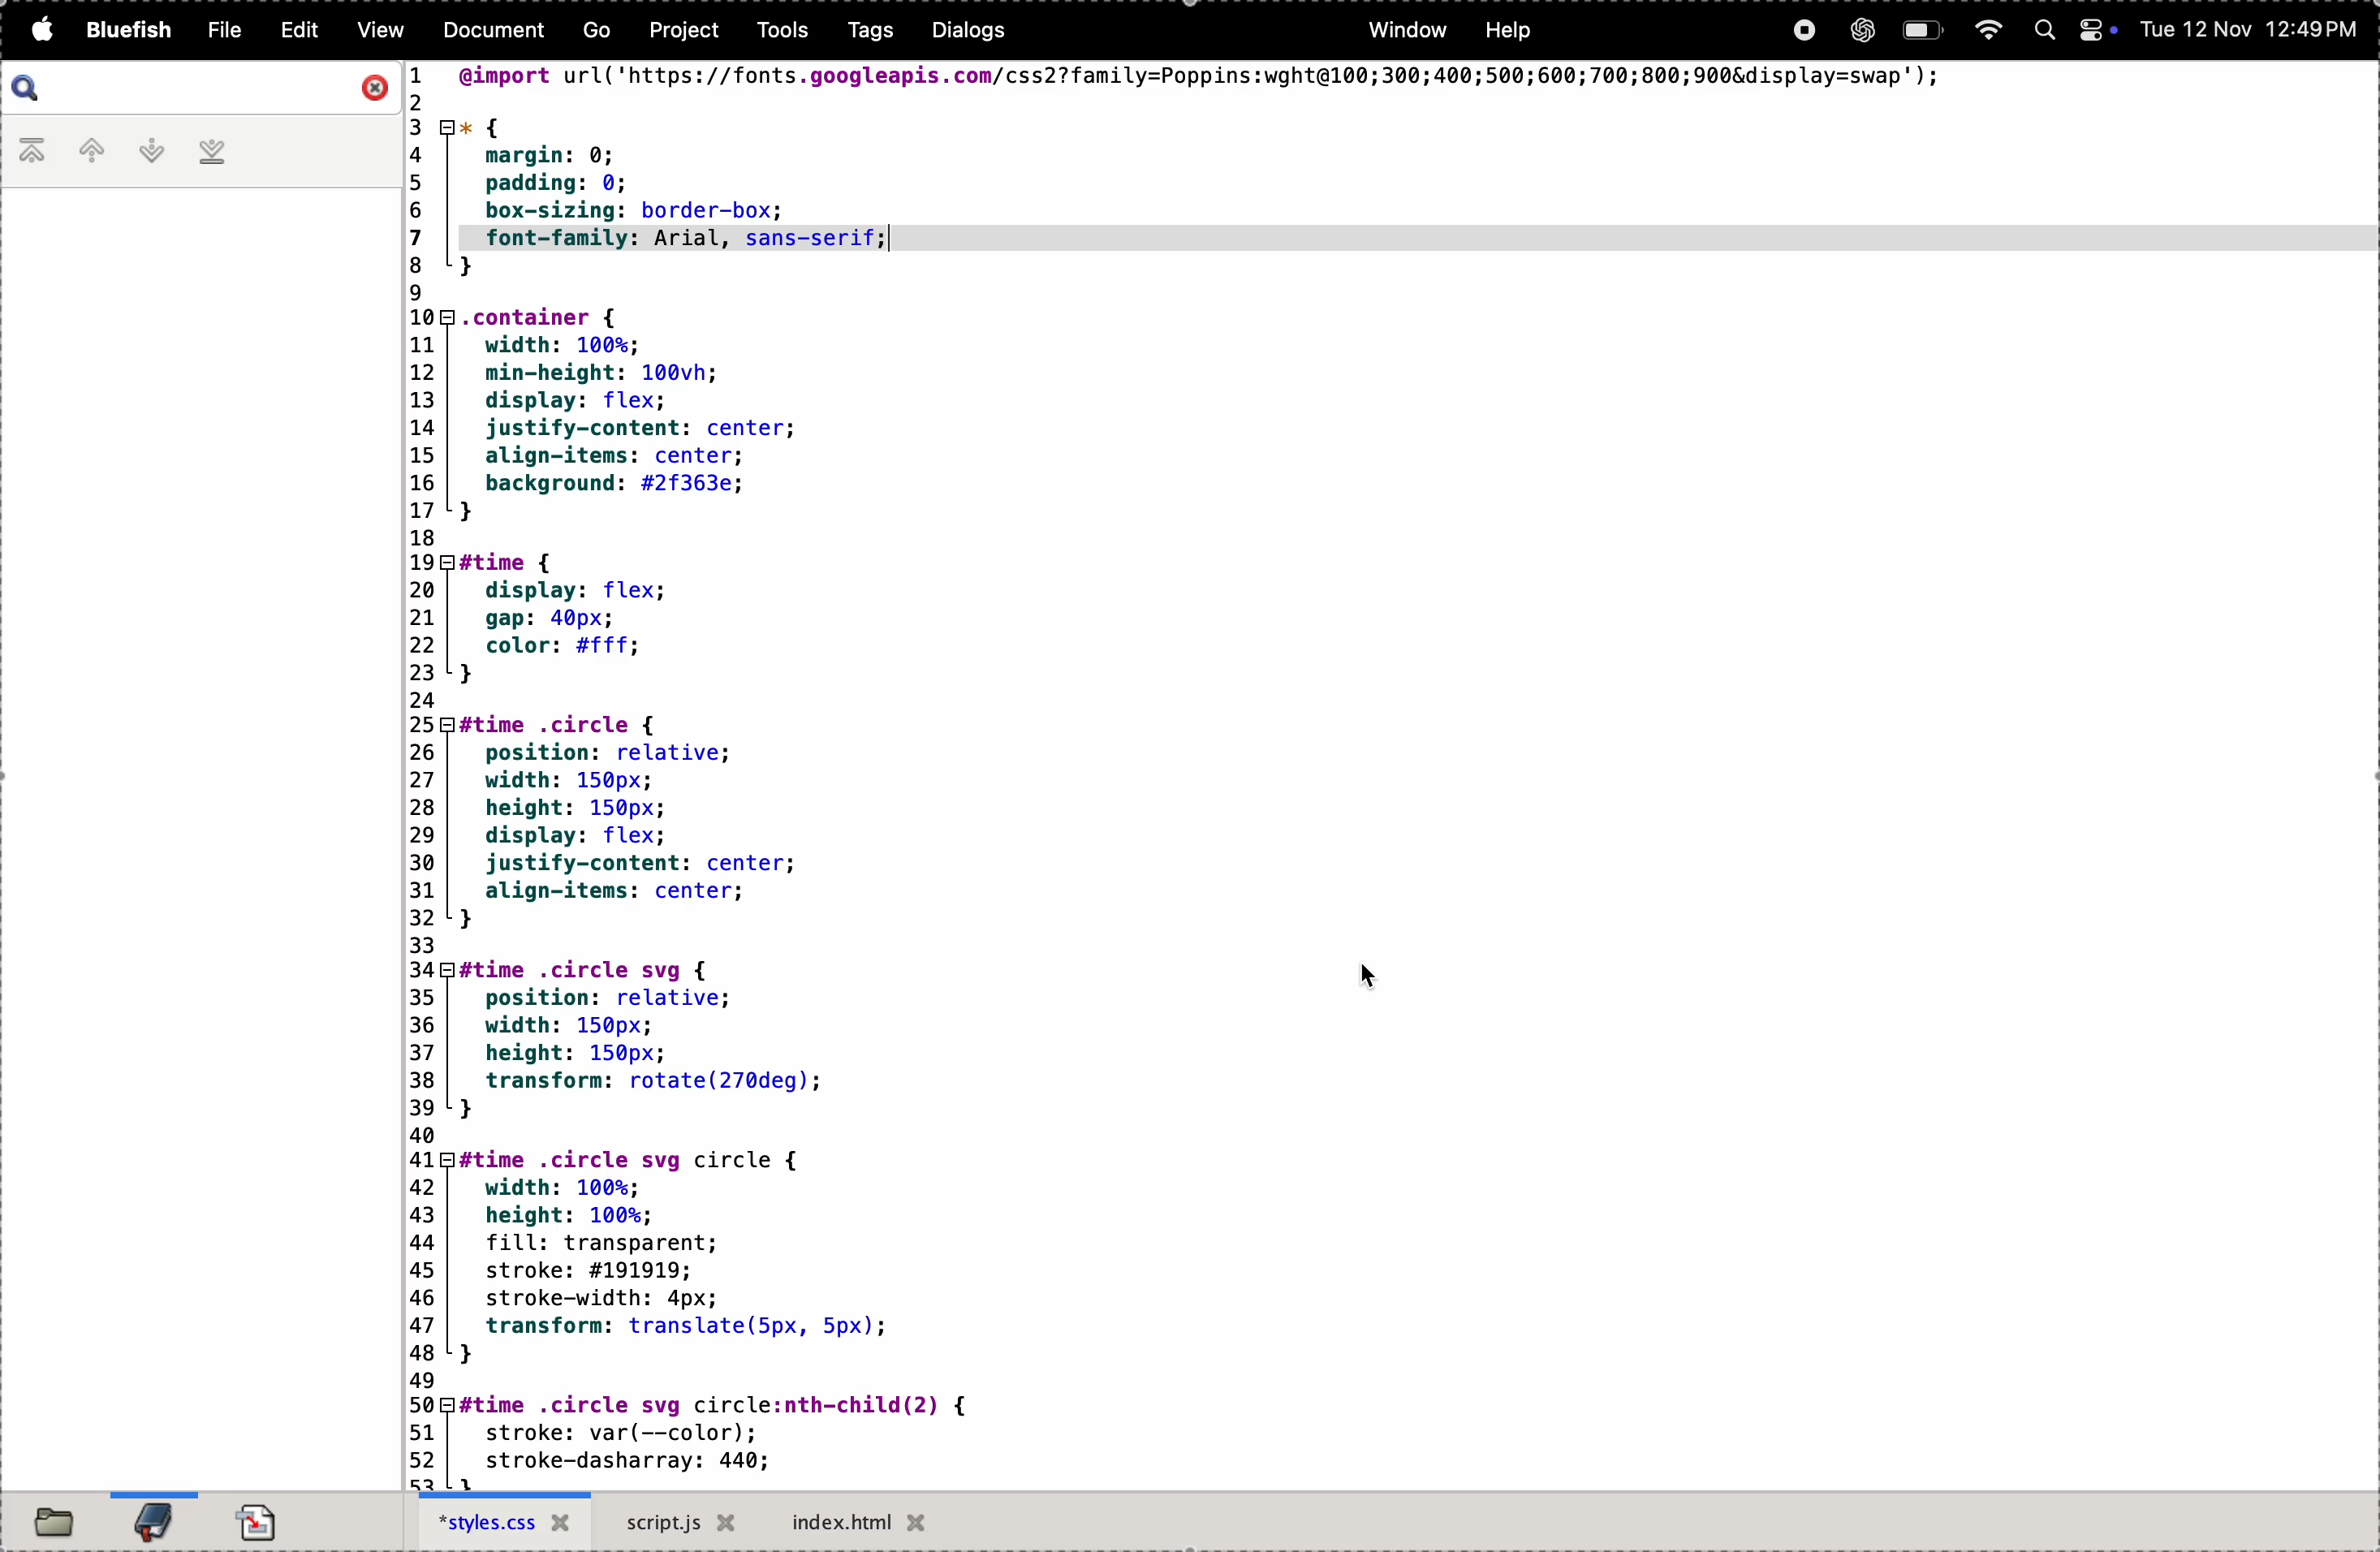  I want to click on bookmarks, so click(151, 1518).